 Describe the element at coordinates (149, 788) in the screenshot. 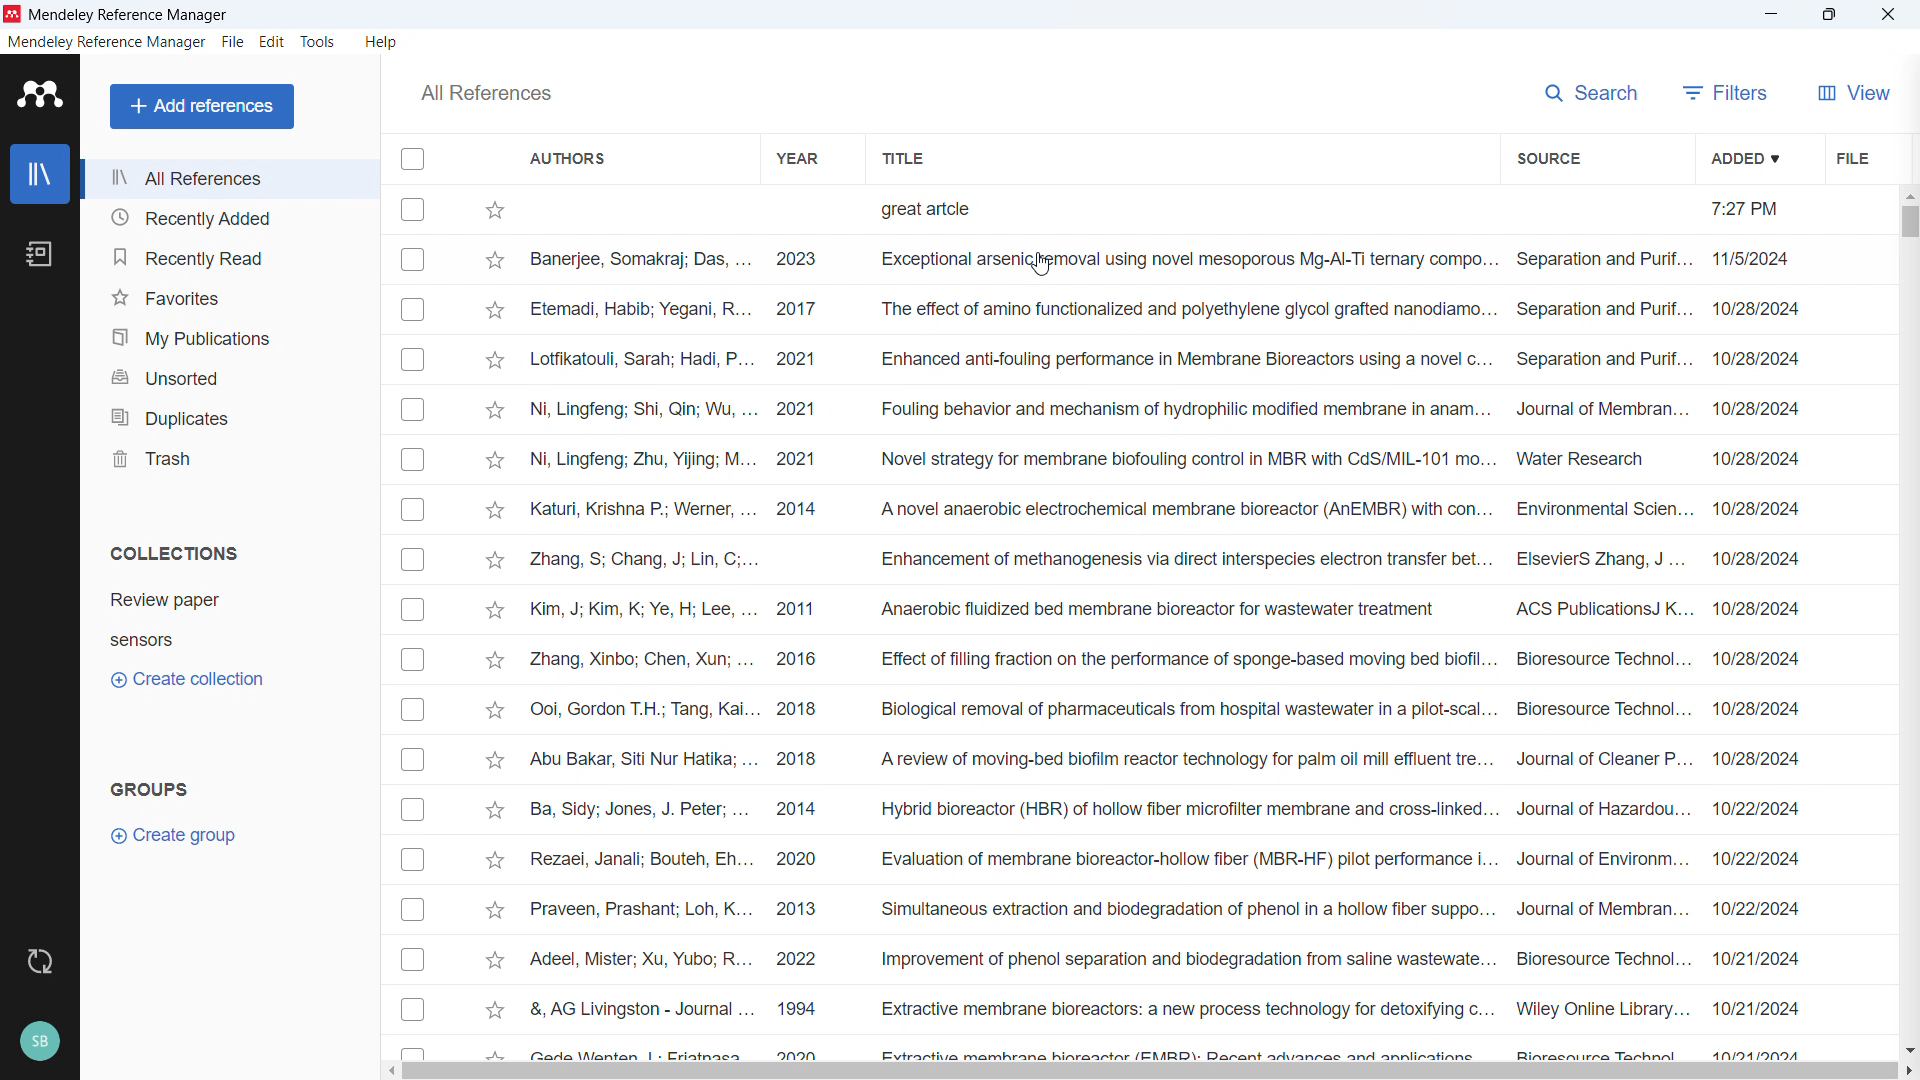

I see `Groups ` at that location.